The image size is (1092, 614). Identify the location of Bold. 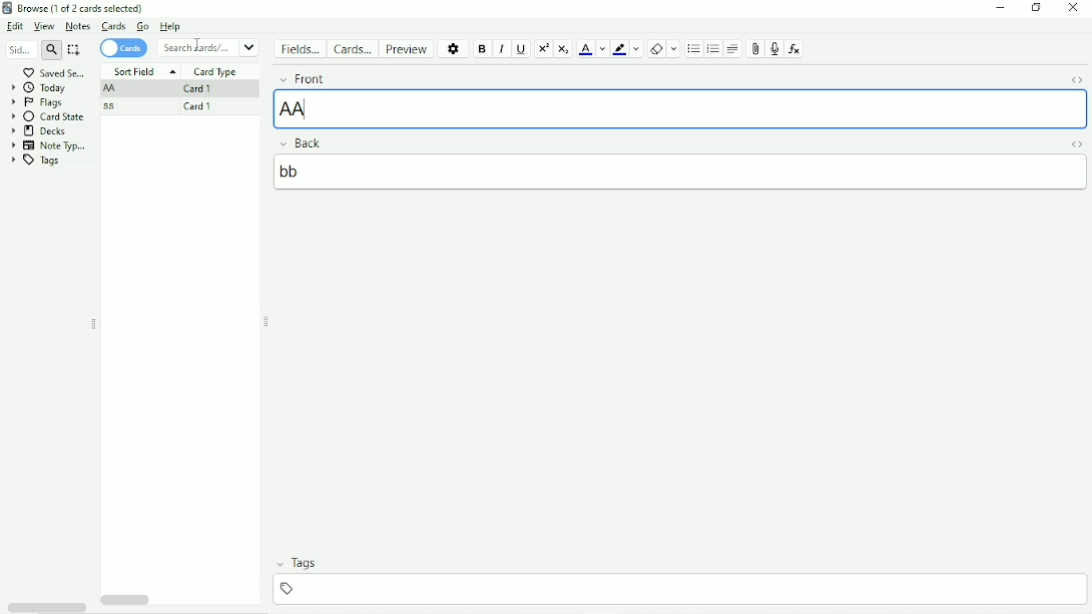
(482, 49).